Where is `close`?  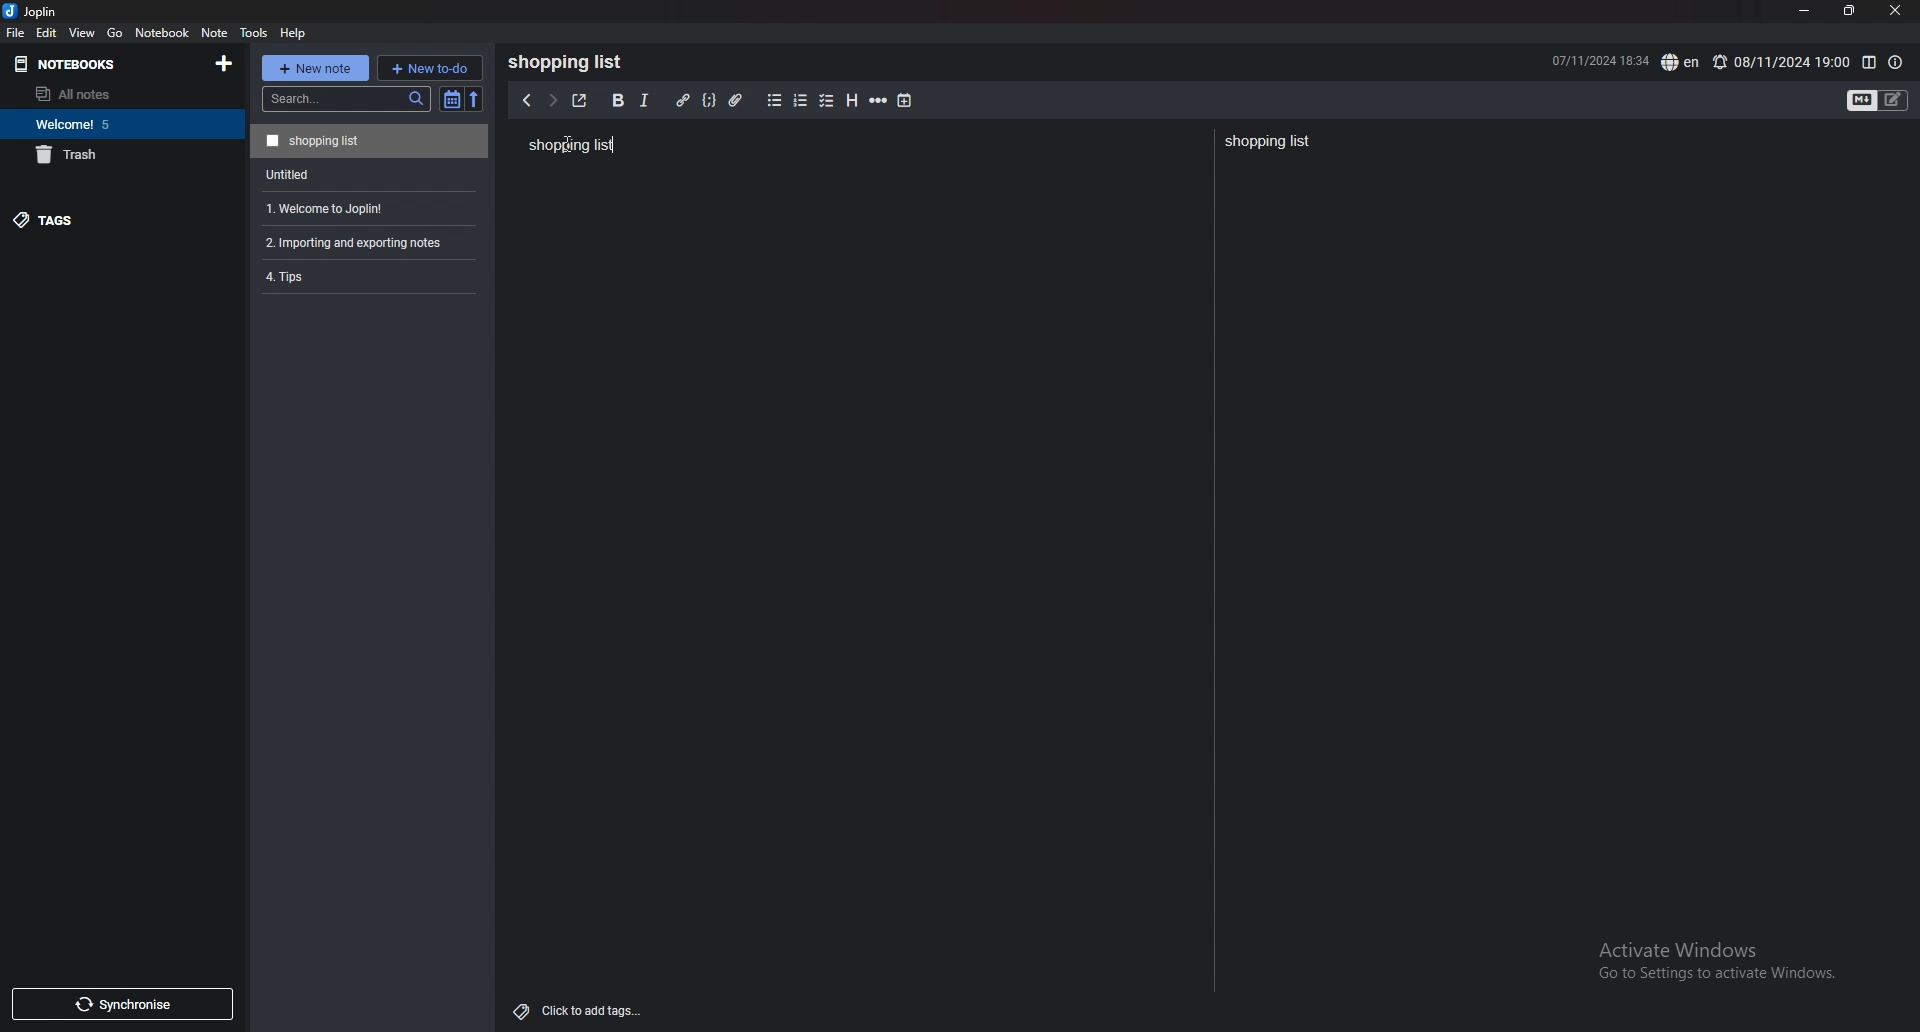 close is located at coordinates (1894, 11).